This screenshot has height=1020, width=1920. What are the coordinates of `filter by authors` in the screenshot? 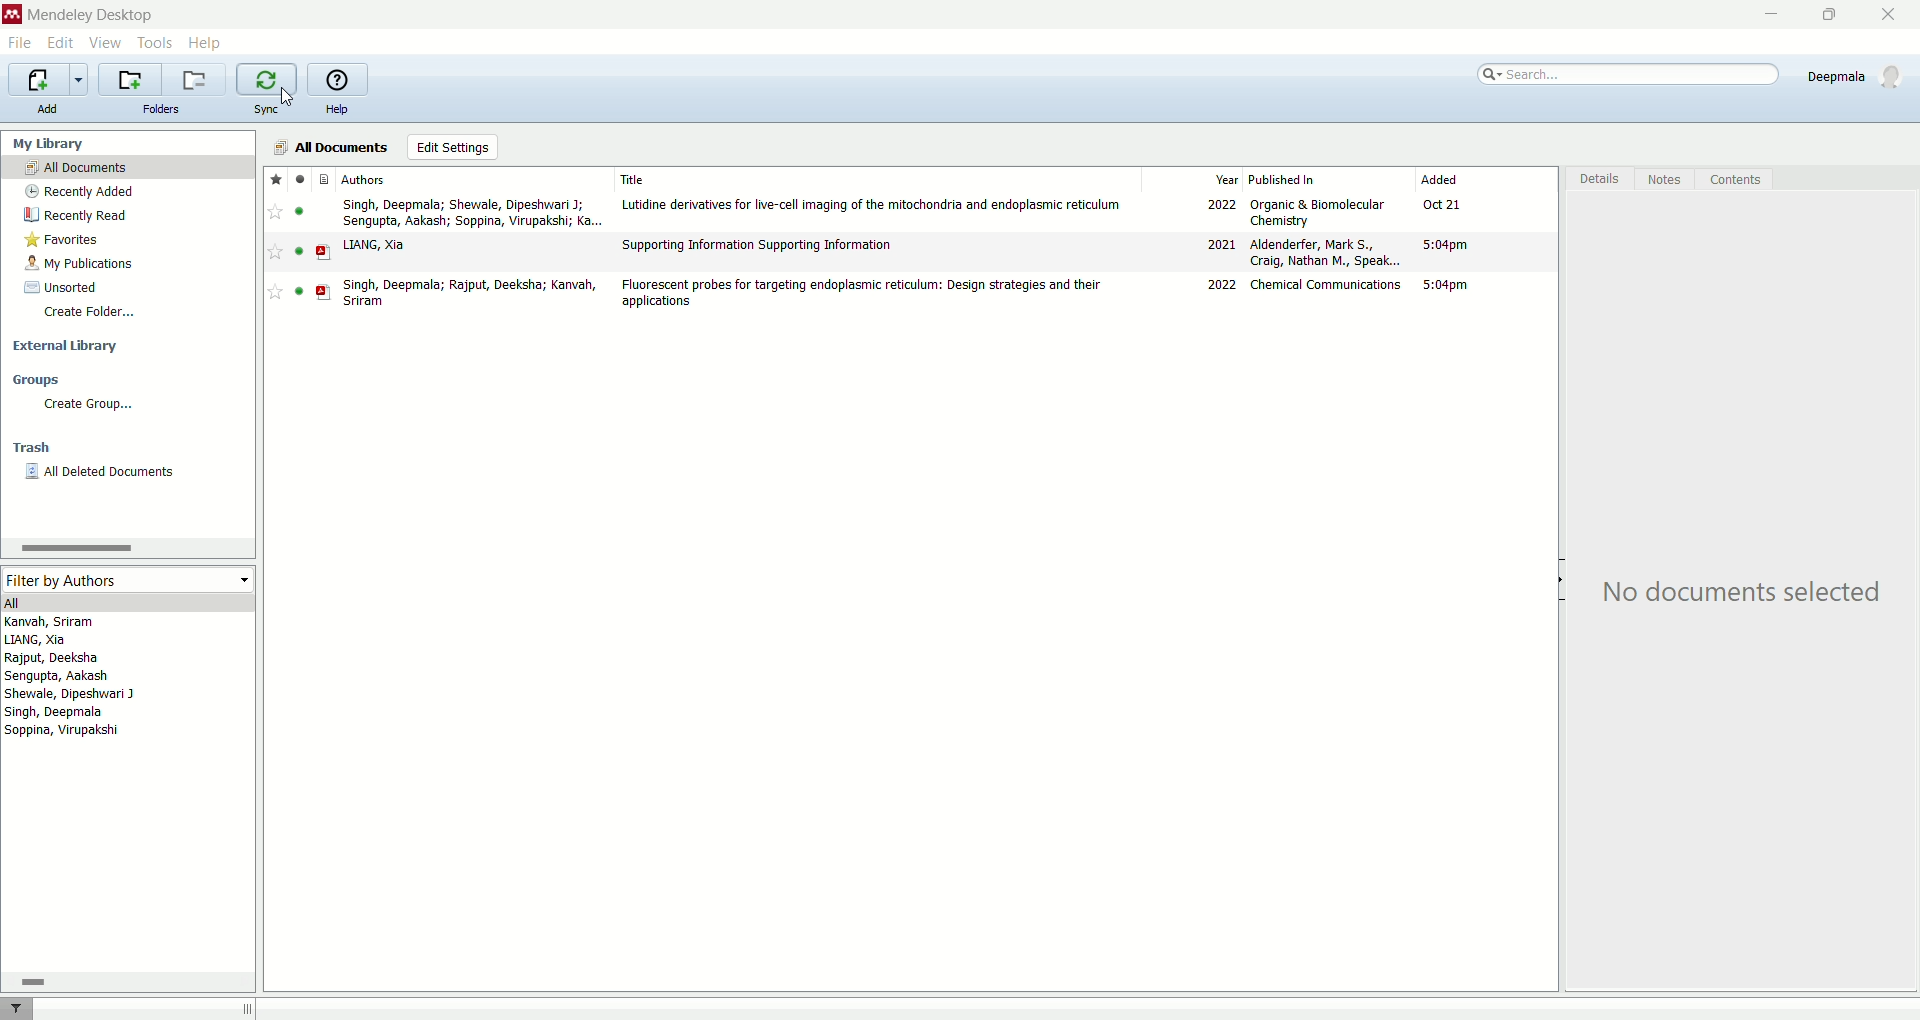 It's located at (129, 580).